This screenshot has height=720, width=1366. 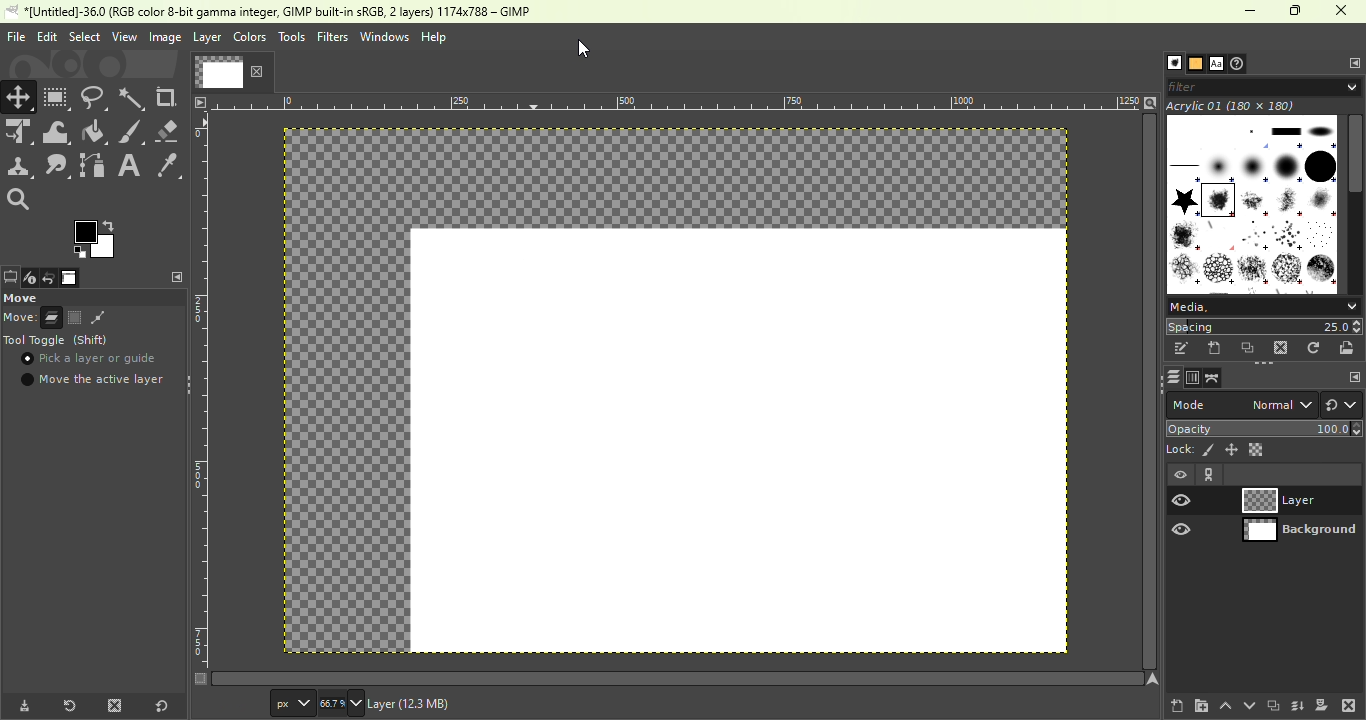 I want to click on Mode, so click(x=1240, y=405).